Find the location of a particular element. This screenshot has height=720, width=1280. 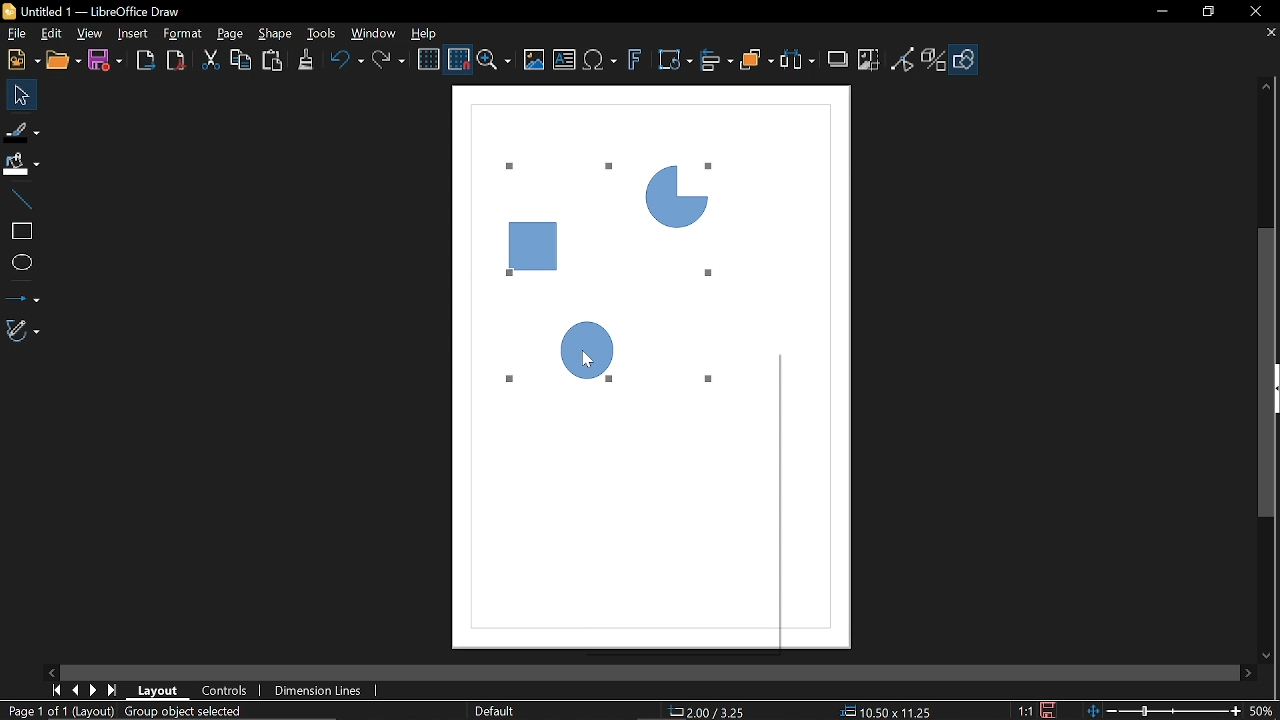

Move up is located at coordinates (1262, 85).